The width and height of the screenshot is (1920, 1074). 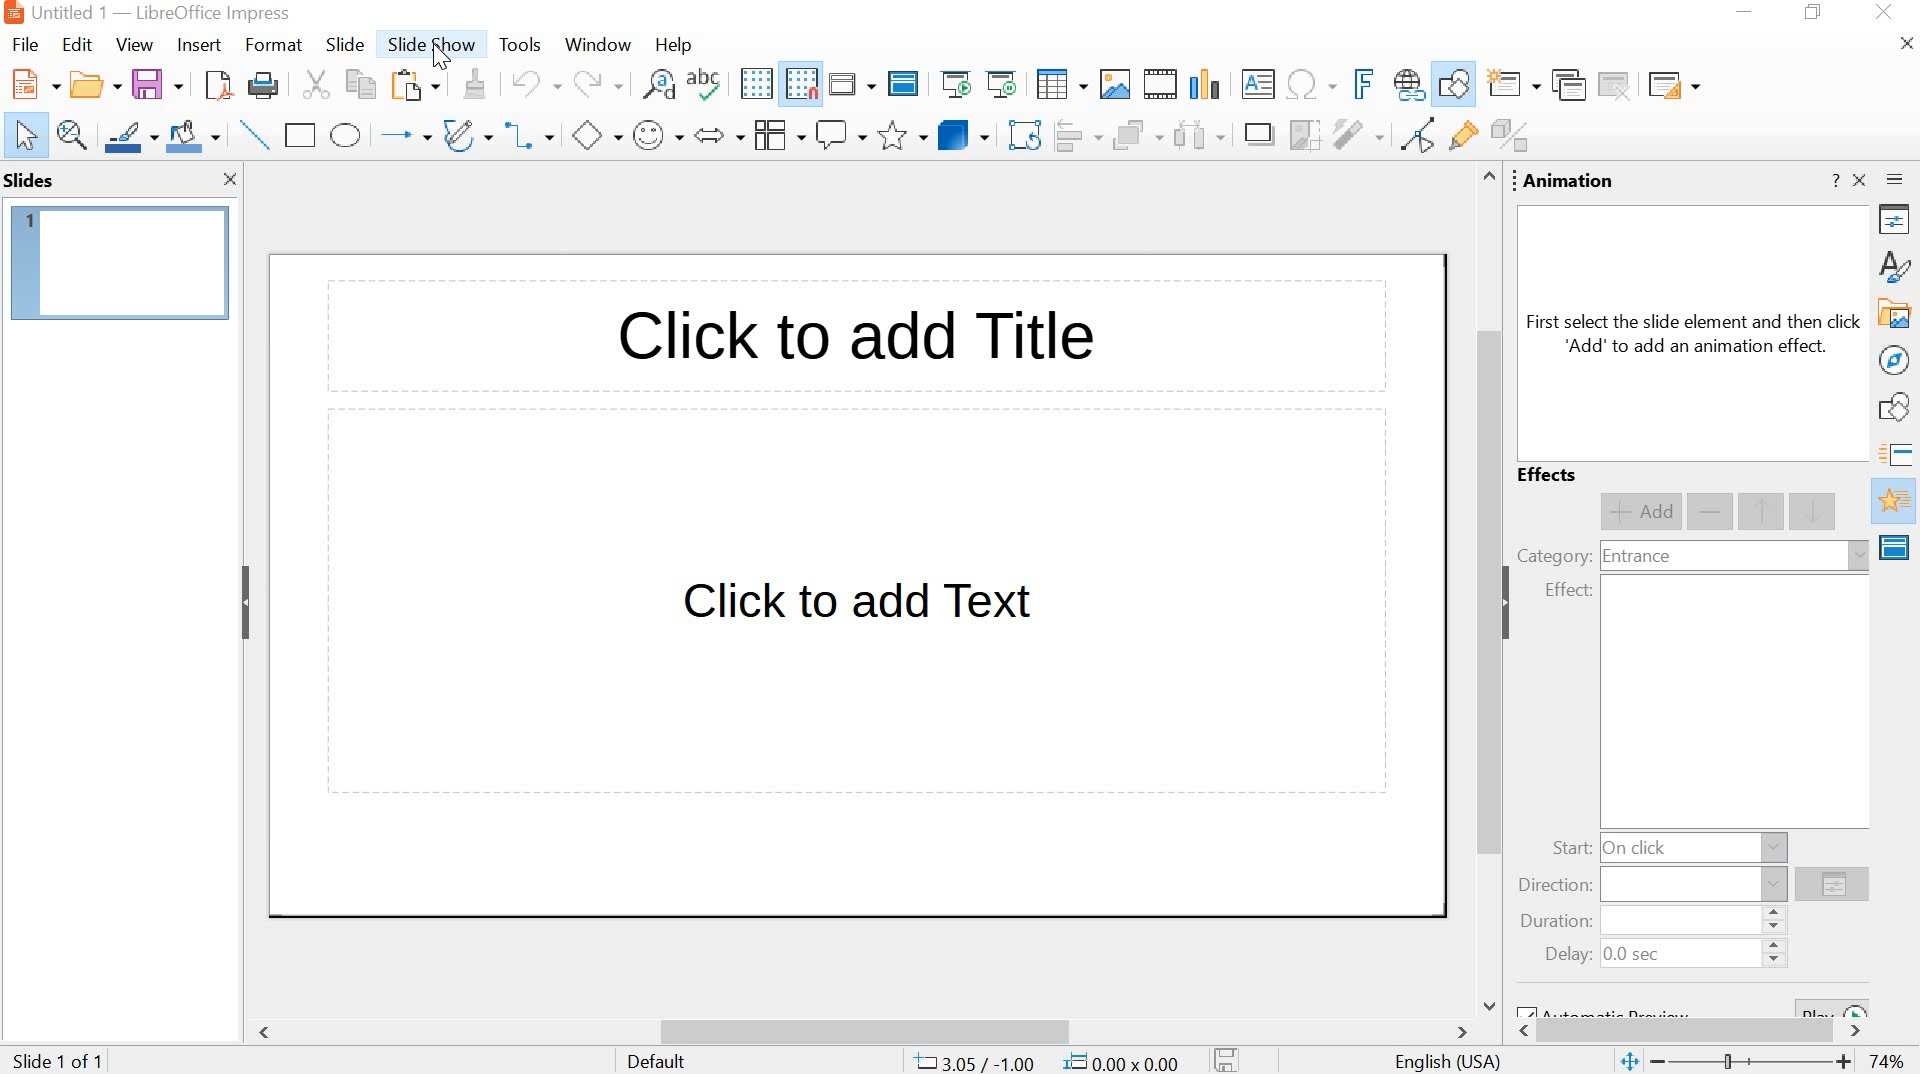 What do you see at coordinates (77, 45) in the screenshot?
I see `edit menu` at bounding box center [77, 45].